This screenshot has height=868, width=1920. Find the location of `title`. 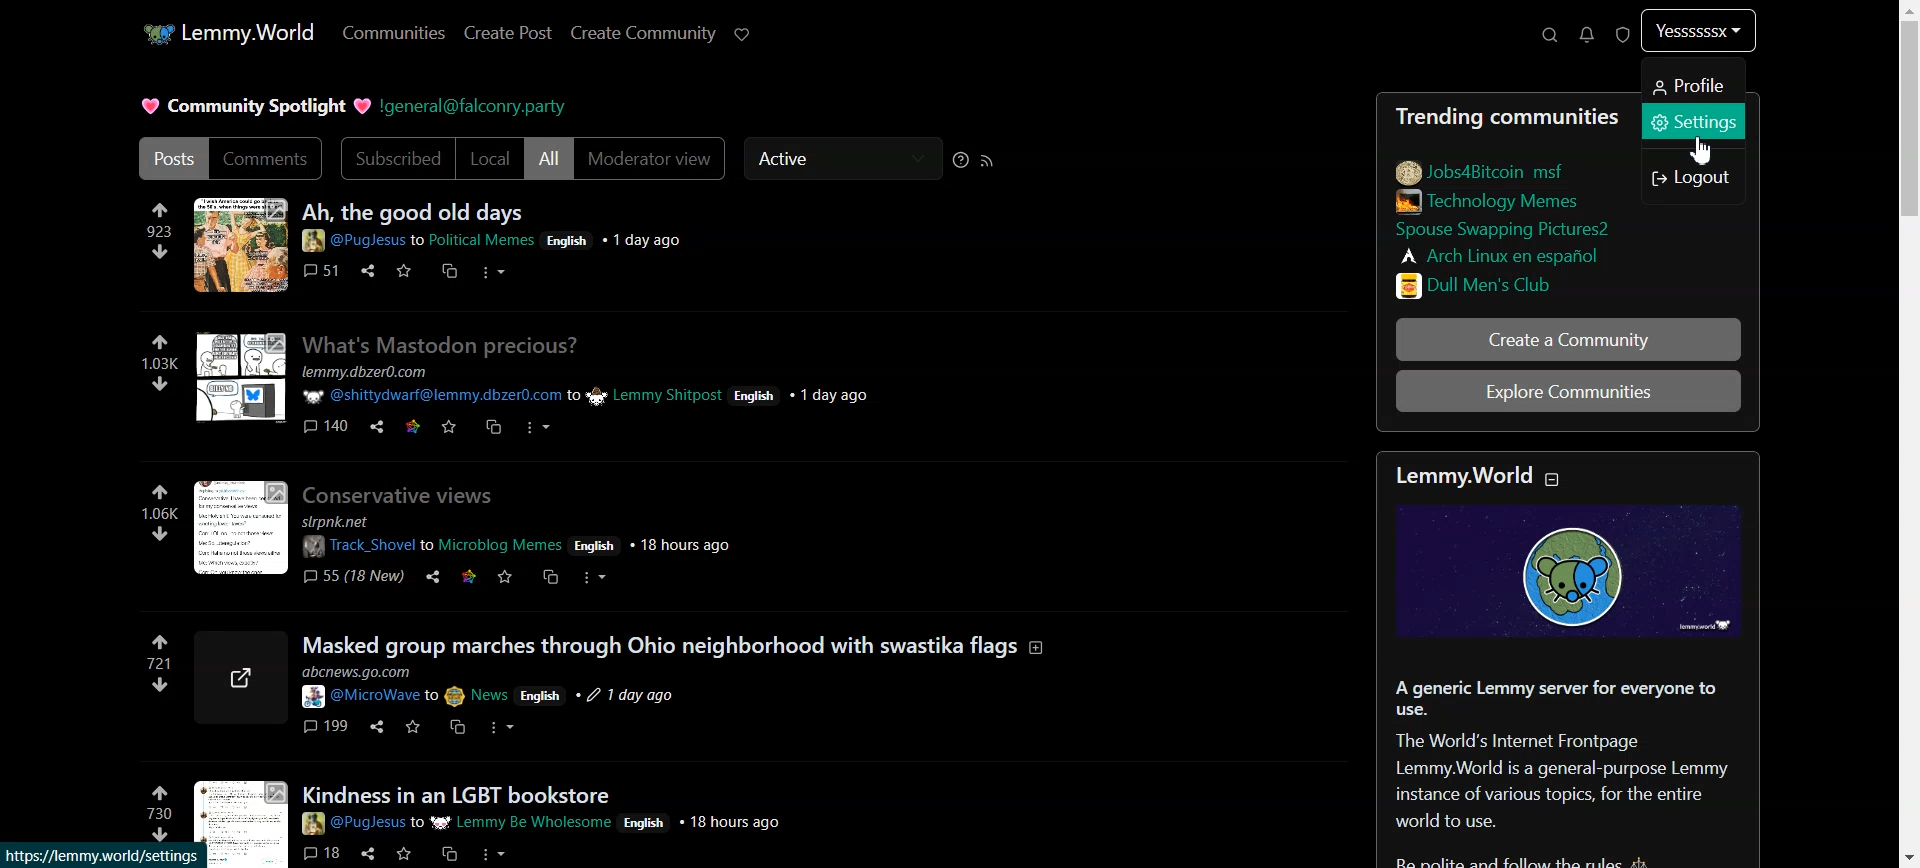

title is located at coordinates (1495, 476).